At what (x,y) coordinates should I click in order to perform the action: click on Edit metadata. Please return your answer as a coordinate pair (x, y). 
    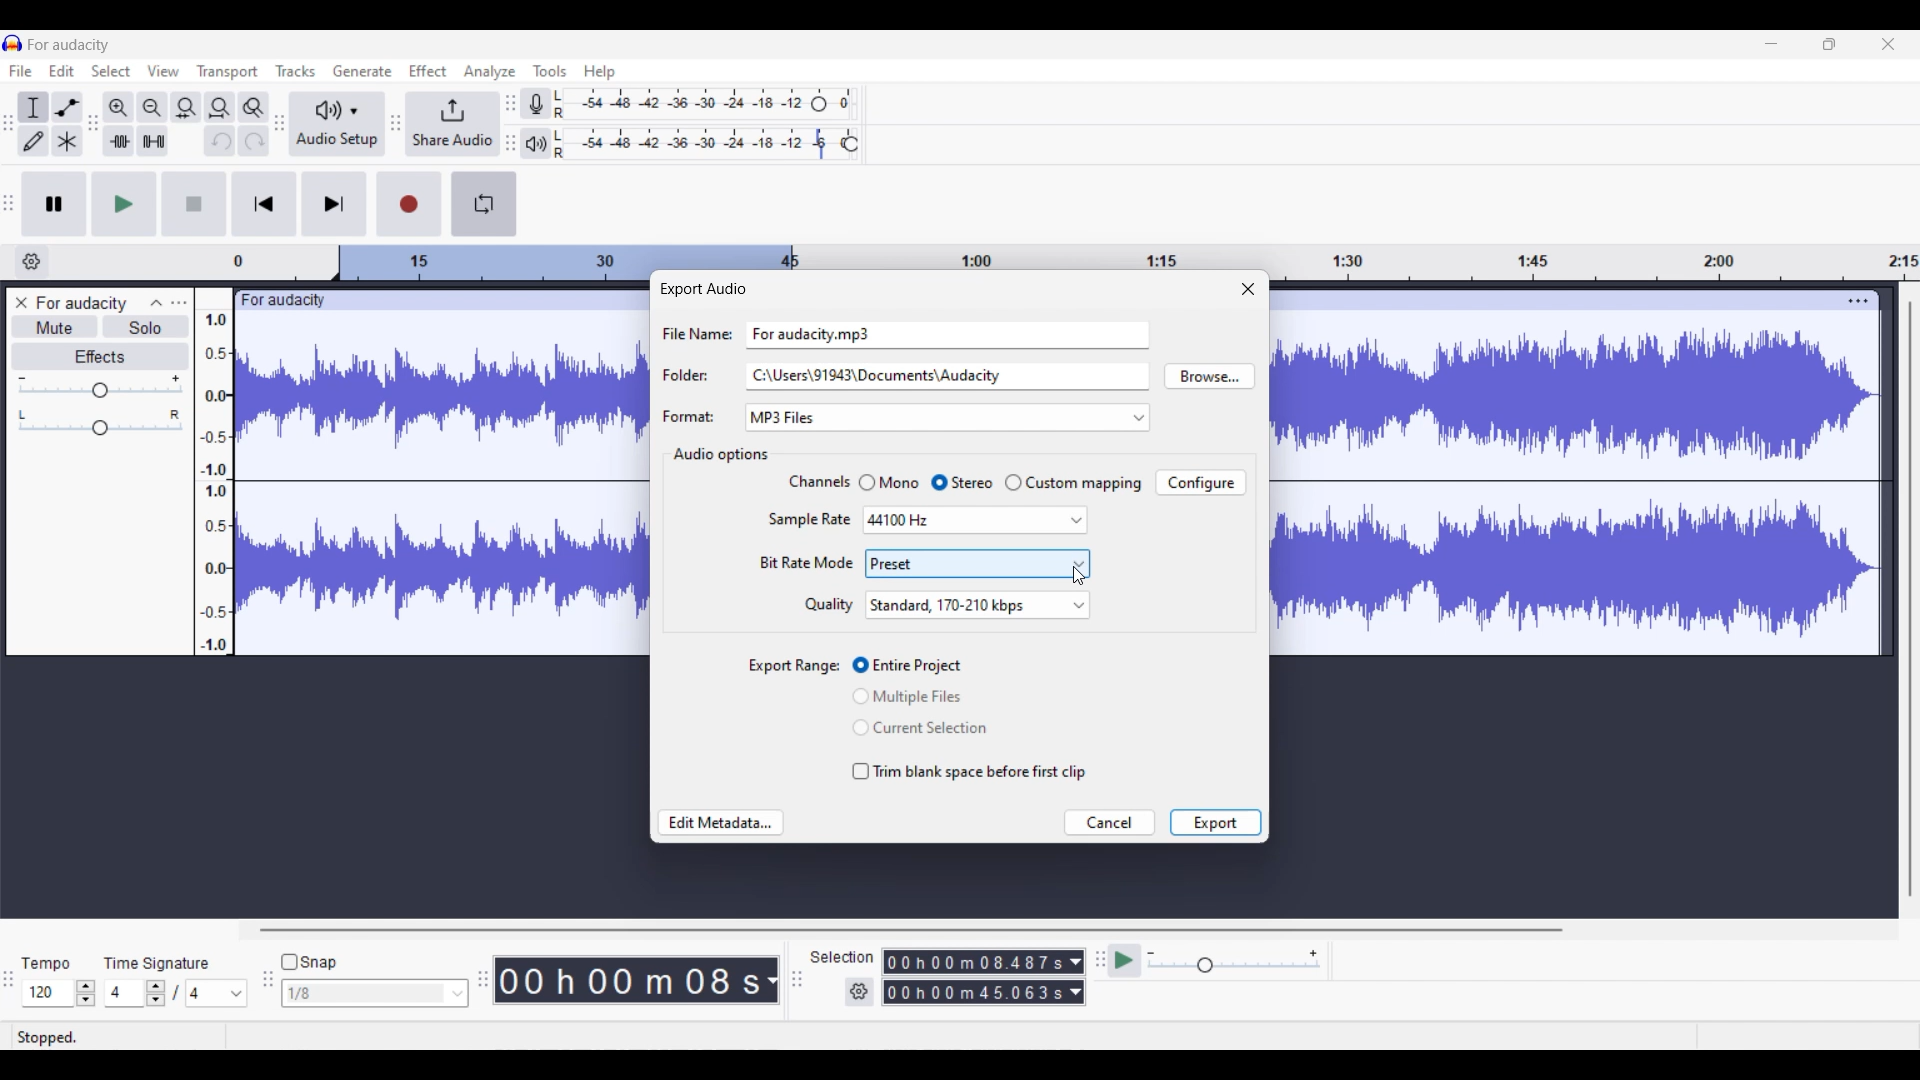
    Looking at the image, I should click on (720, 823).